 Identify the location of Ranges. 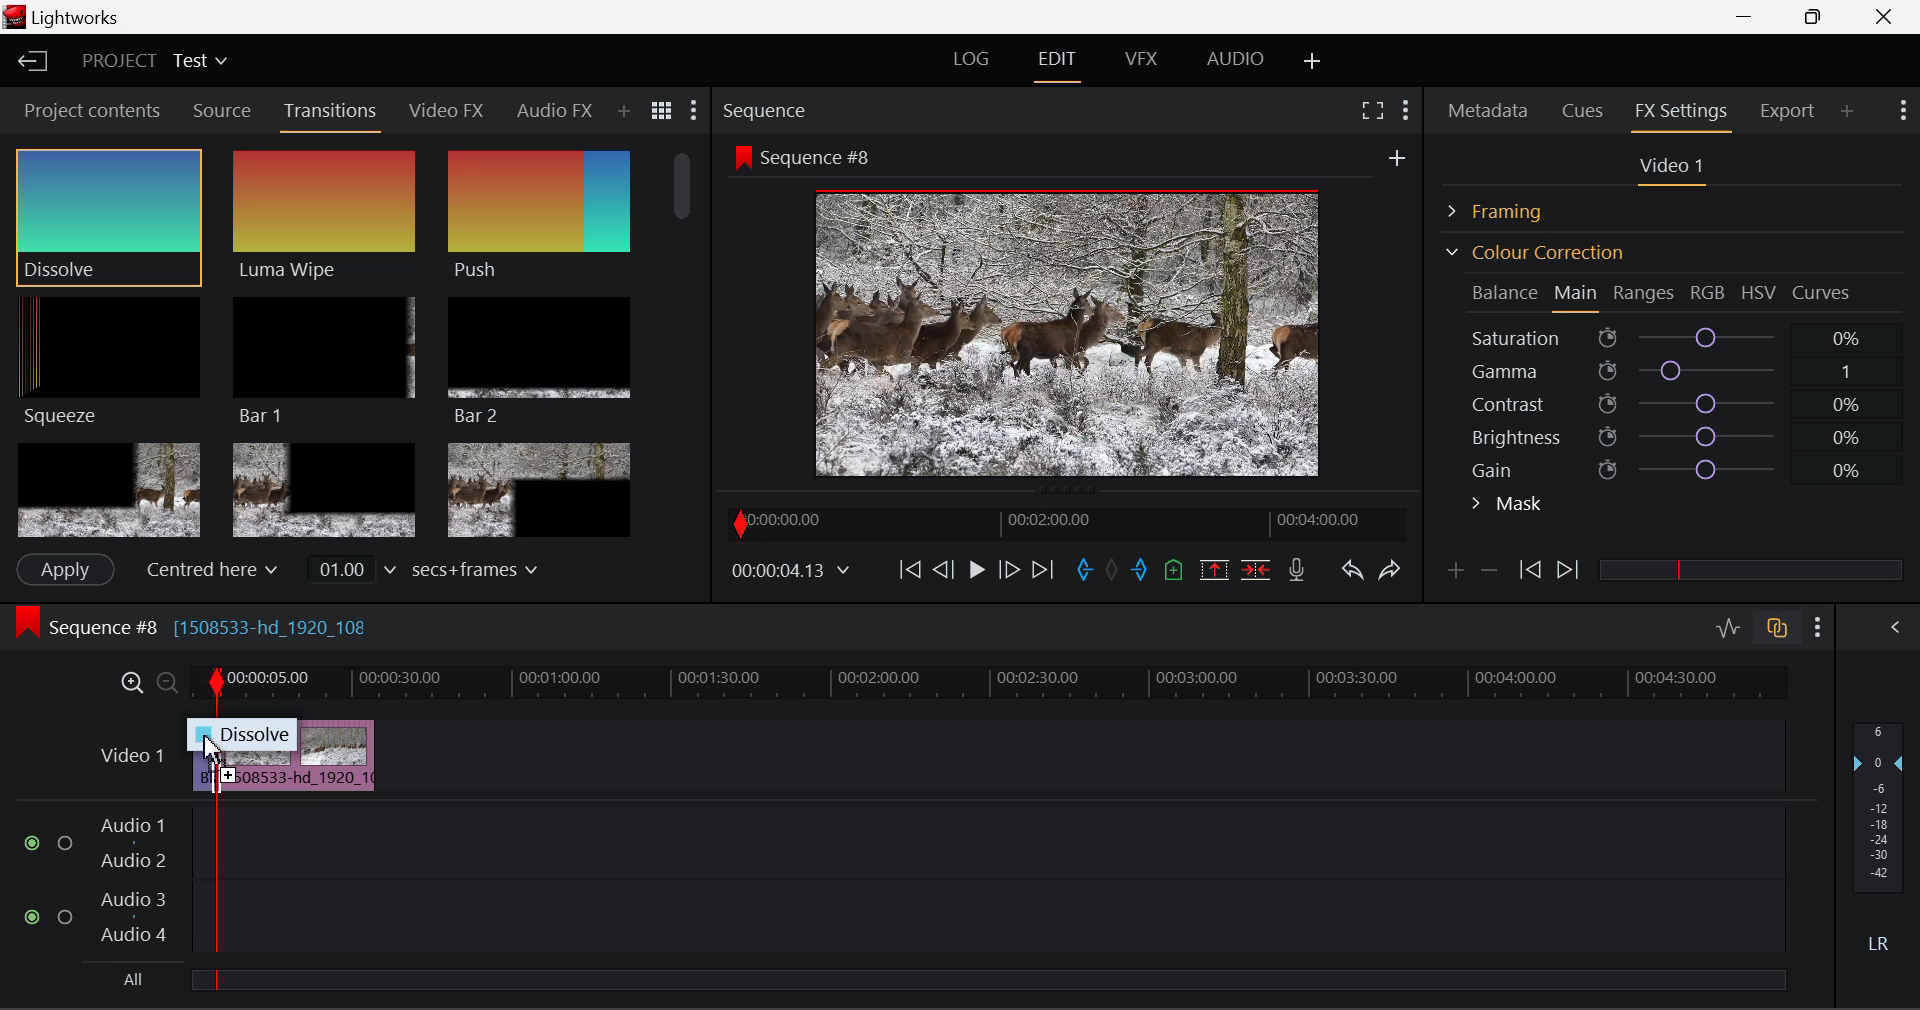
(1644, 295).